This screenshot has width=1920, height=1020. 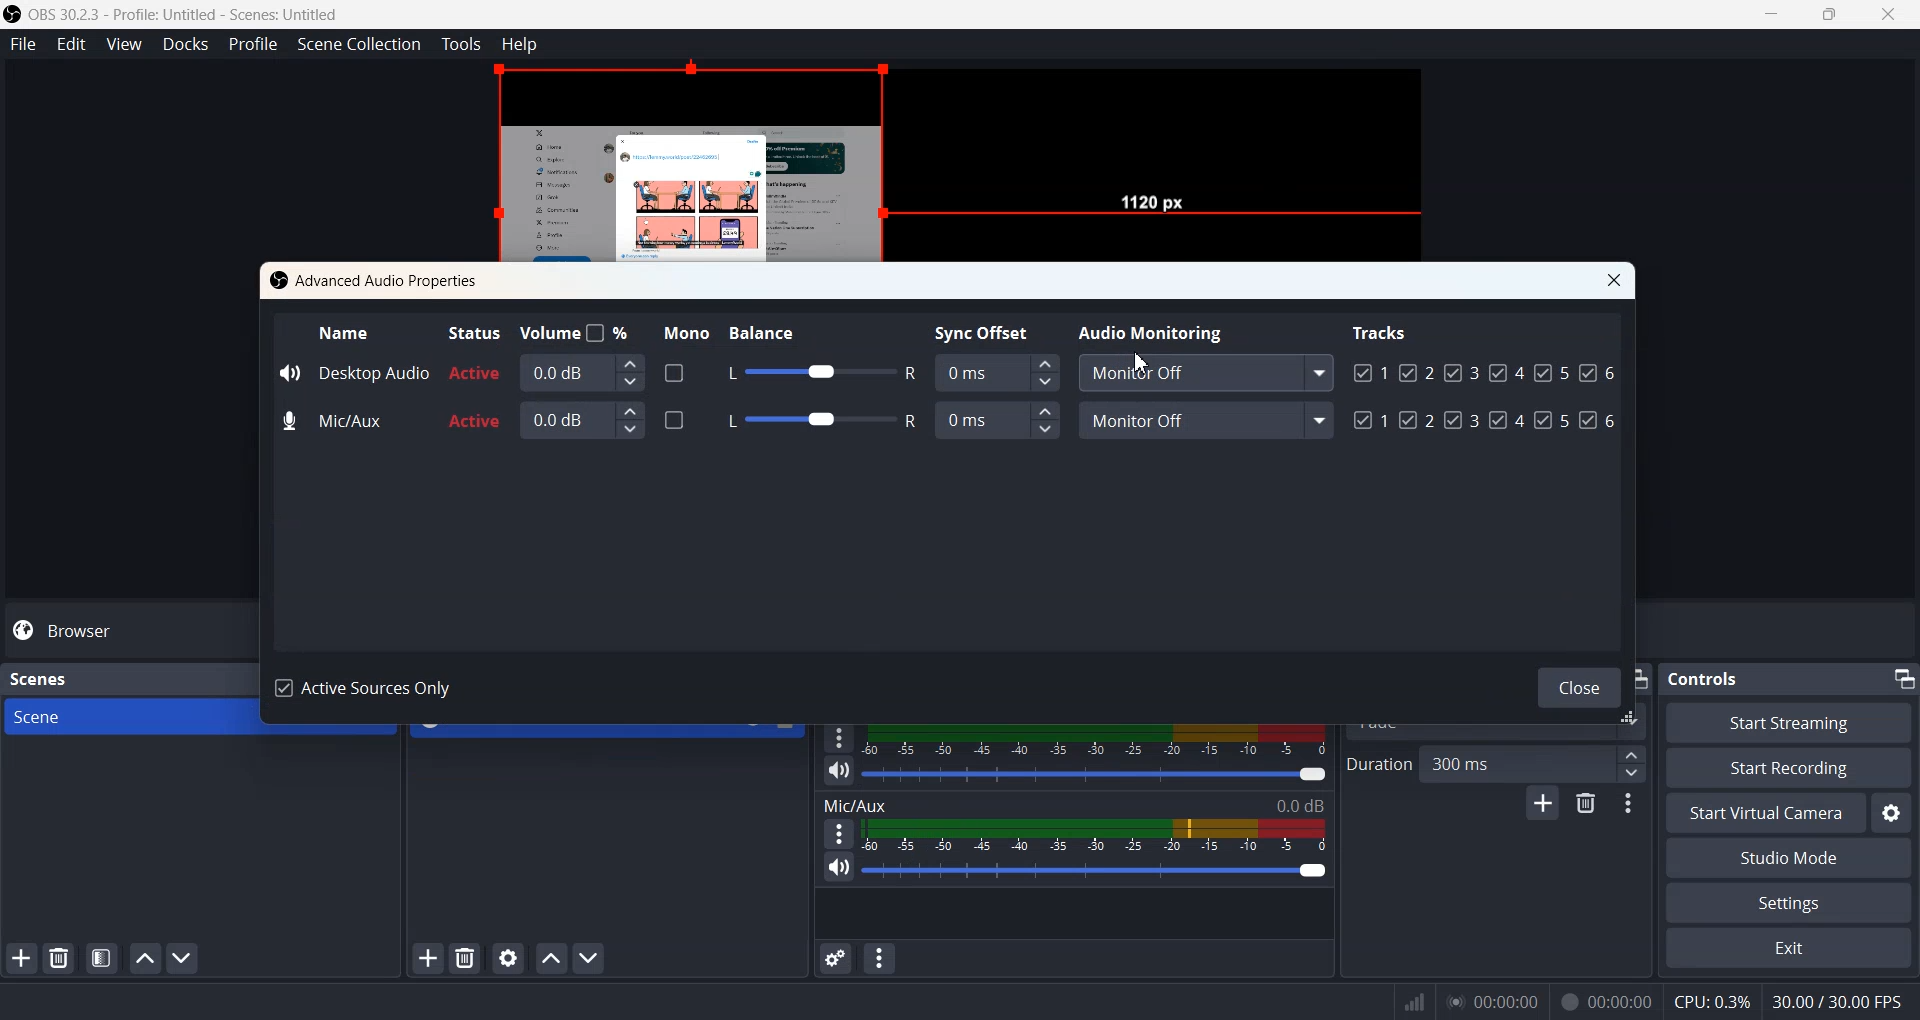 What do you see at coordinates (1094, 835) in the screenshot?
I see `Volume Indicator` at bounding box center [1094, 835].